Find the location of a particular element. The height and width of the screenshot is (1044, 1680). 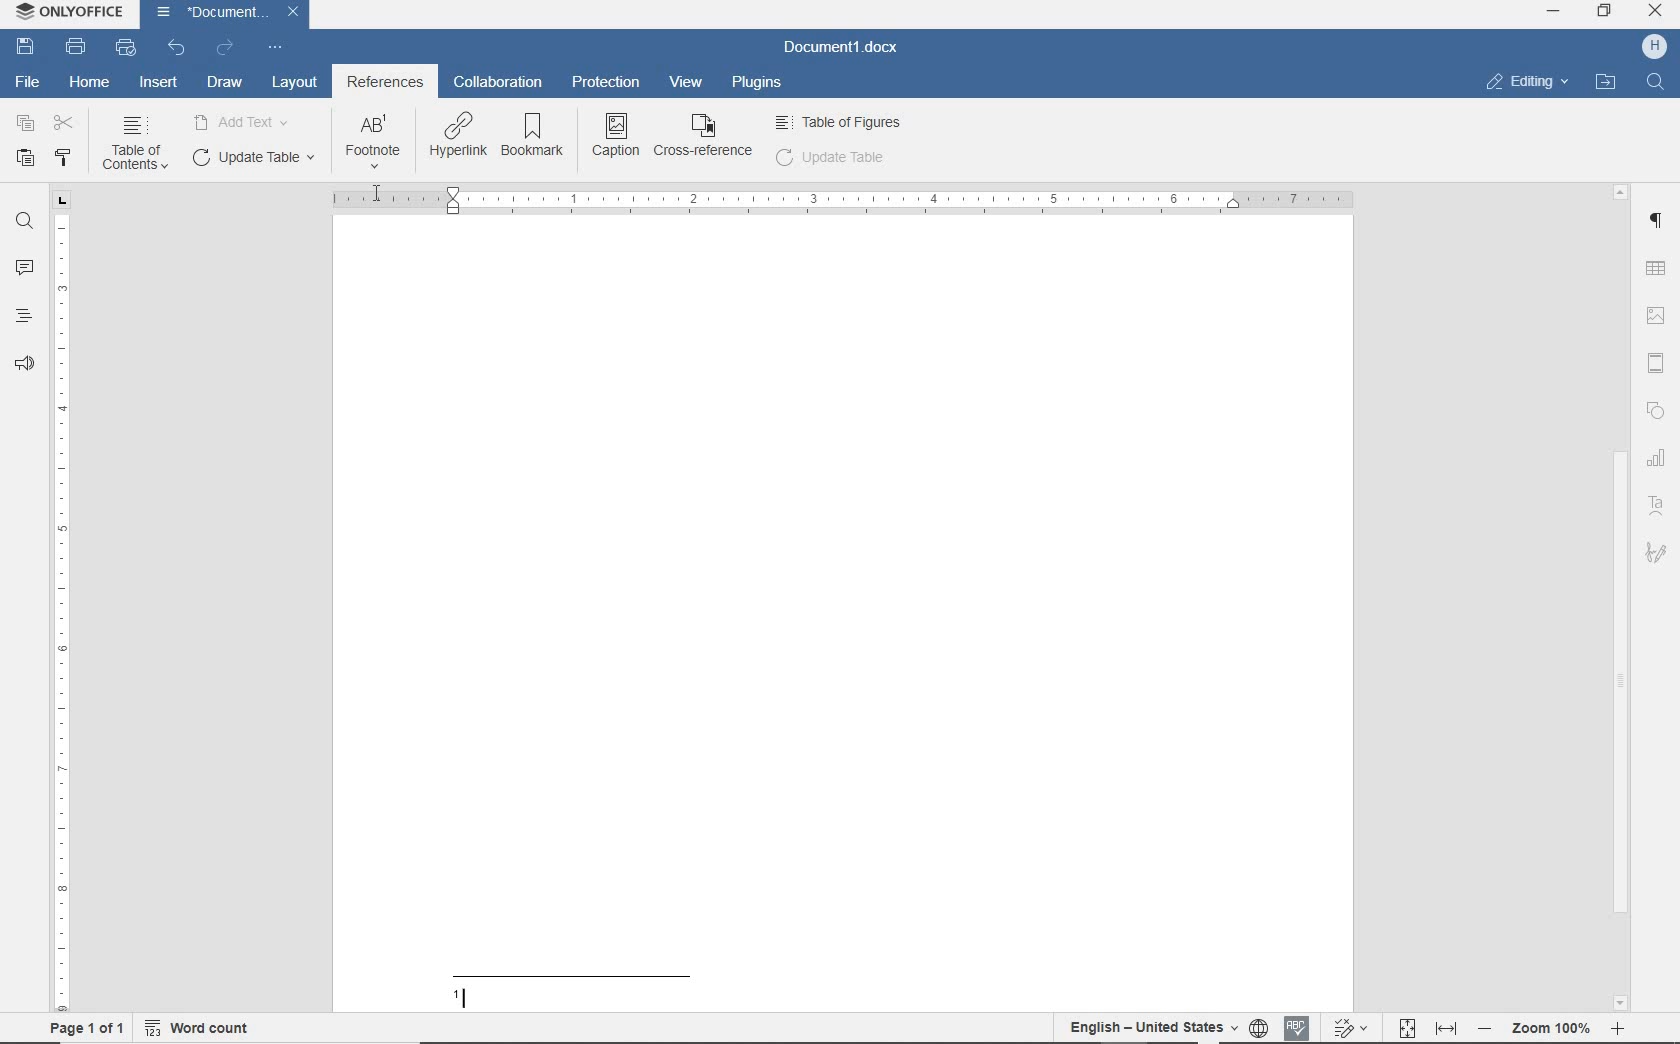

scrollbar is located at coordinates (1626, 598).